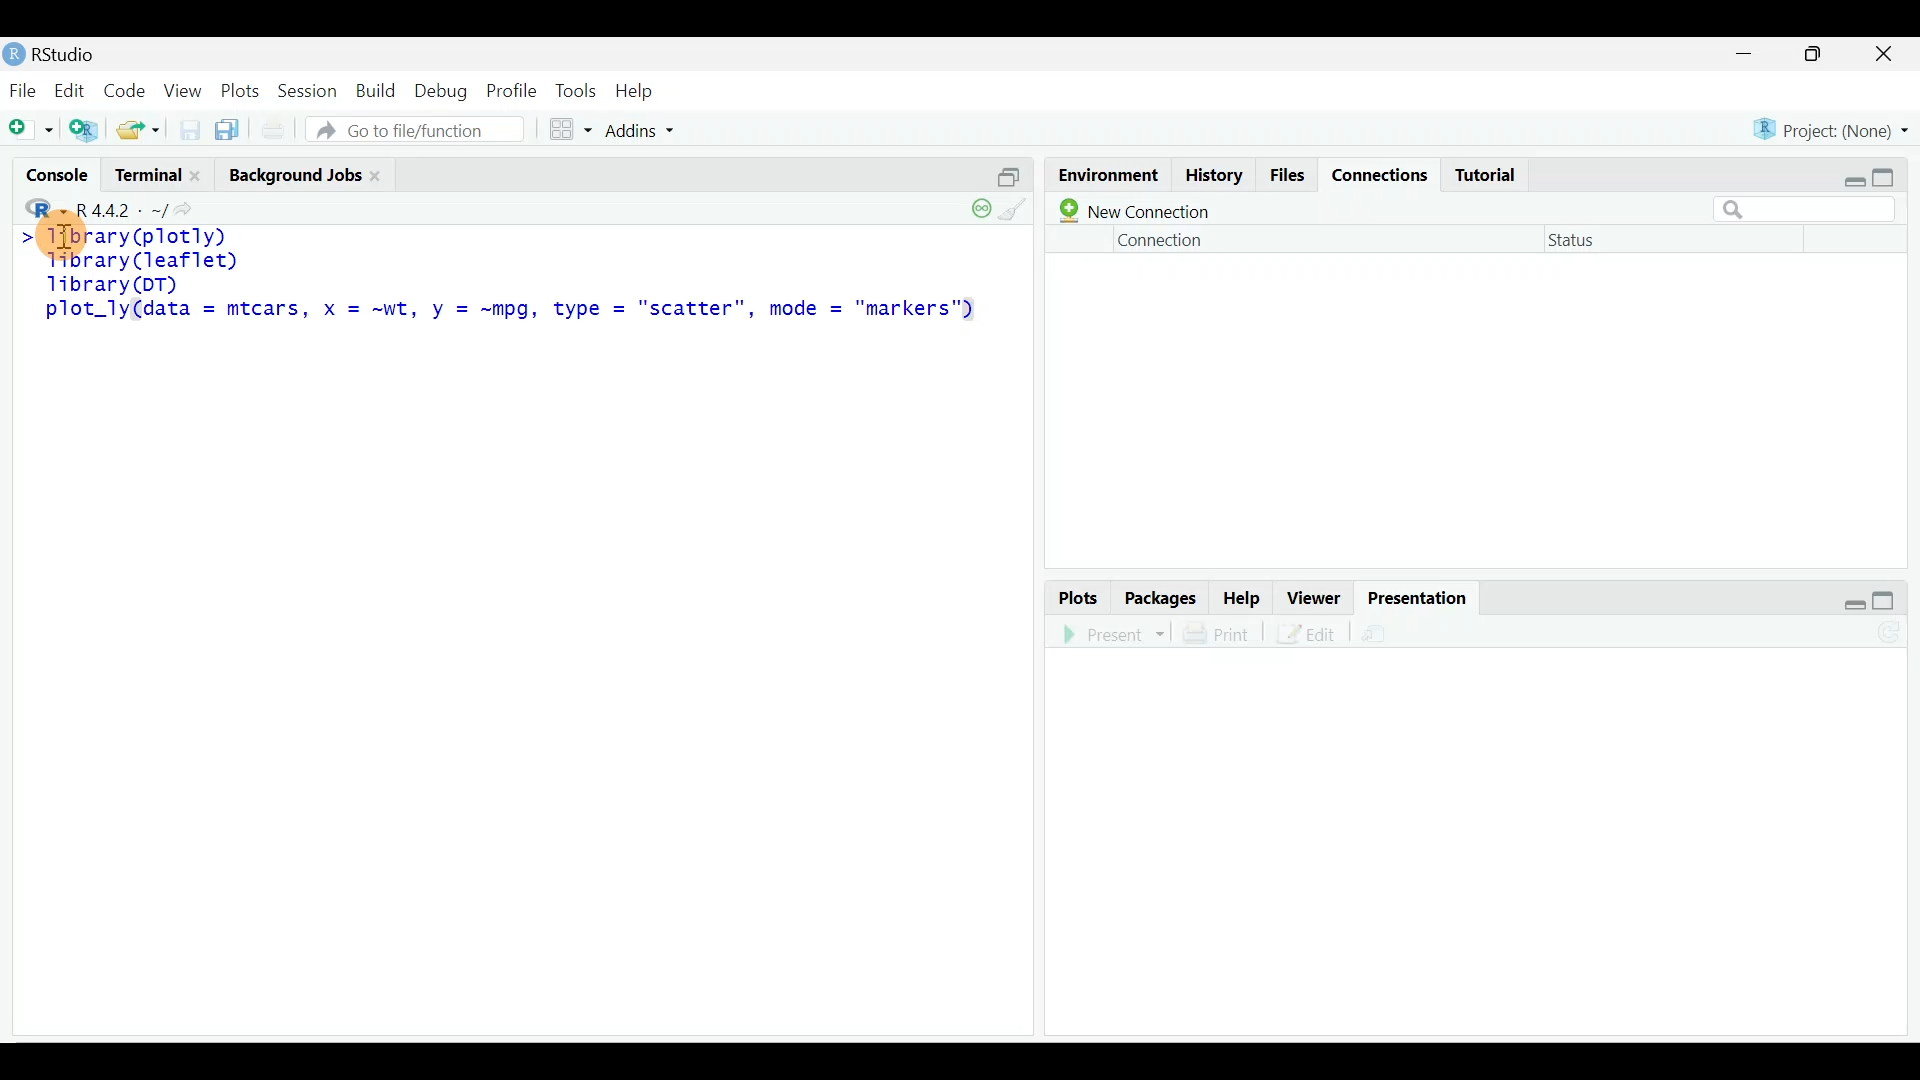 Image resolution: width=1920 pixels, height=1080 pixels. I want to click on maximize, so click(1890, 173).